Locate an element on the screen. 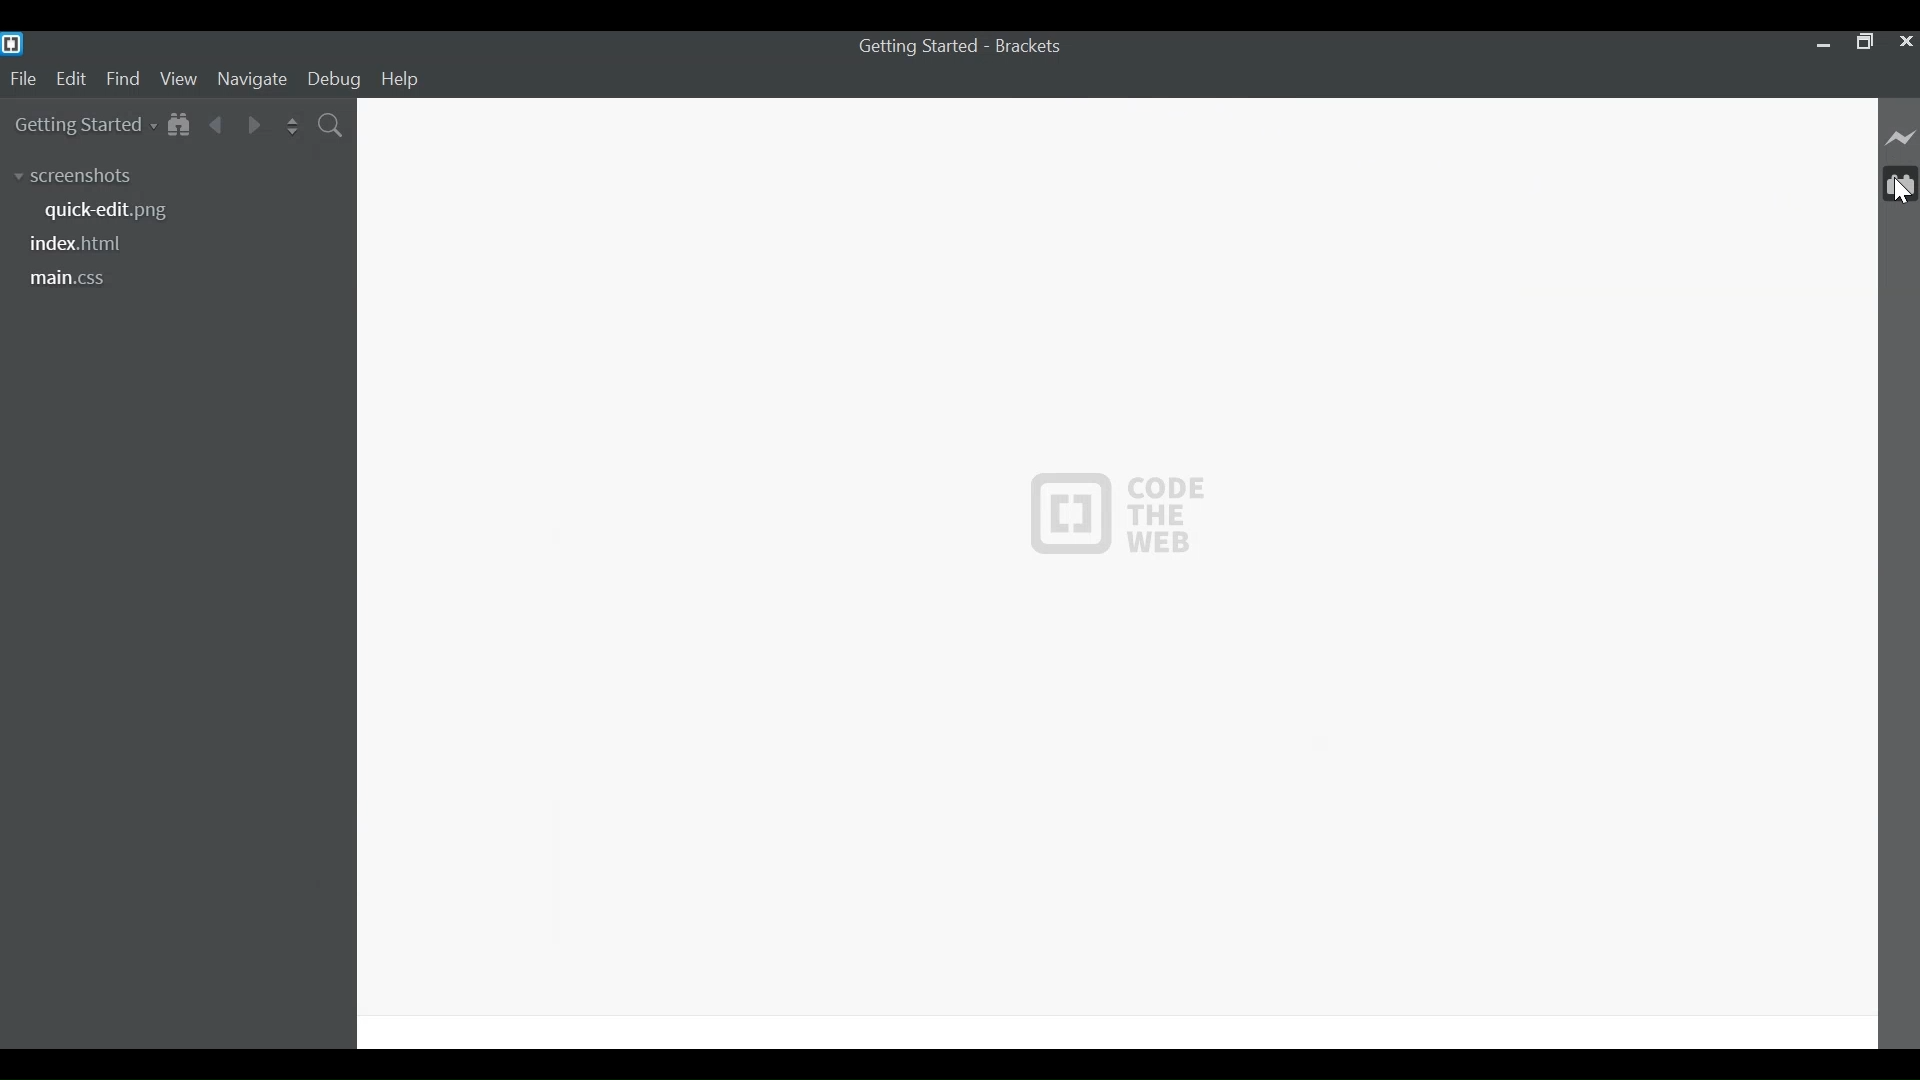 This screenshot has width=1920, height=1080. Cursor is located at coordinates (1900, 194).